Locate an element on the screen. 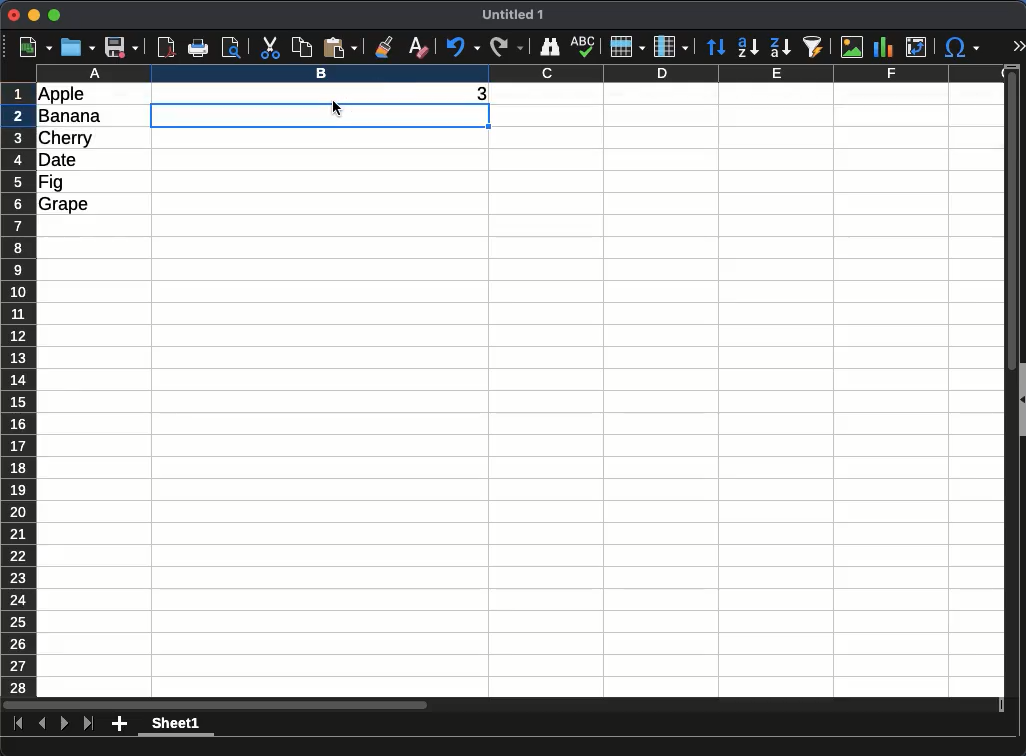  column is located at coordinates (521, 73).